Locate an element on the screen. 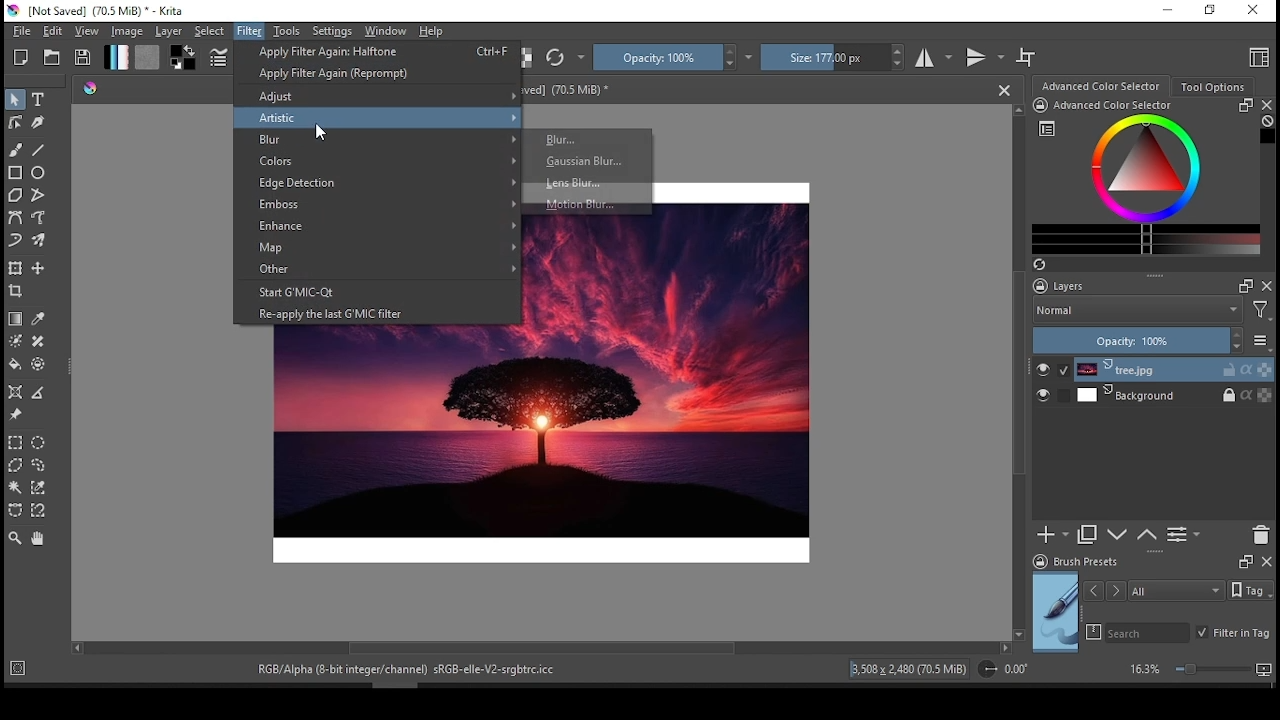  other is located at coordinates (378, 270).